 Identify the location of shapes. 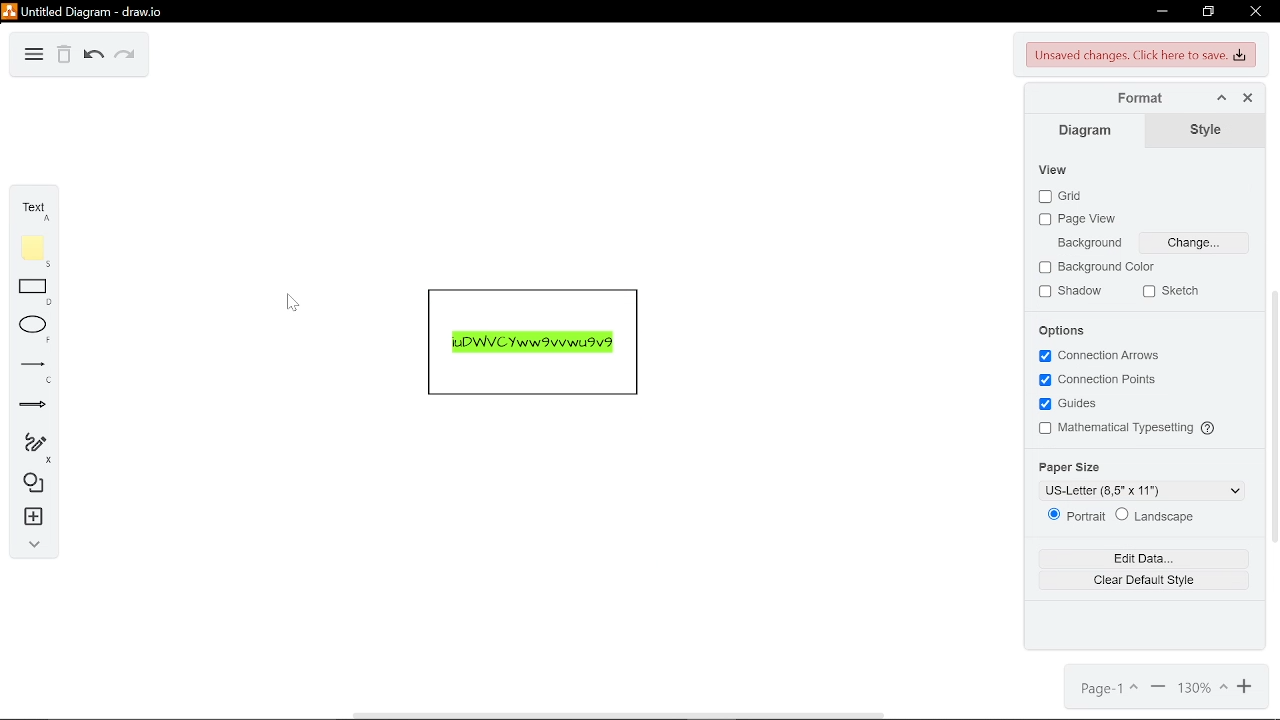
(31, 485).